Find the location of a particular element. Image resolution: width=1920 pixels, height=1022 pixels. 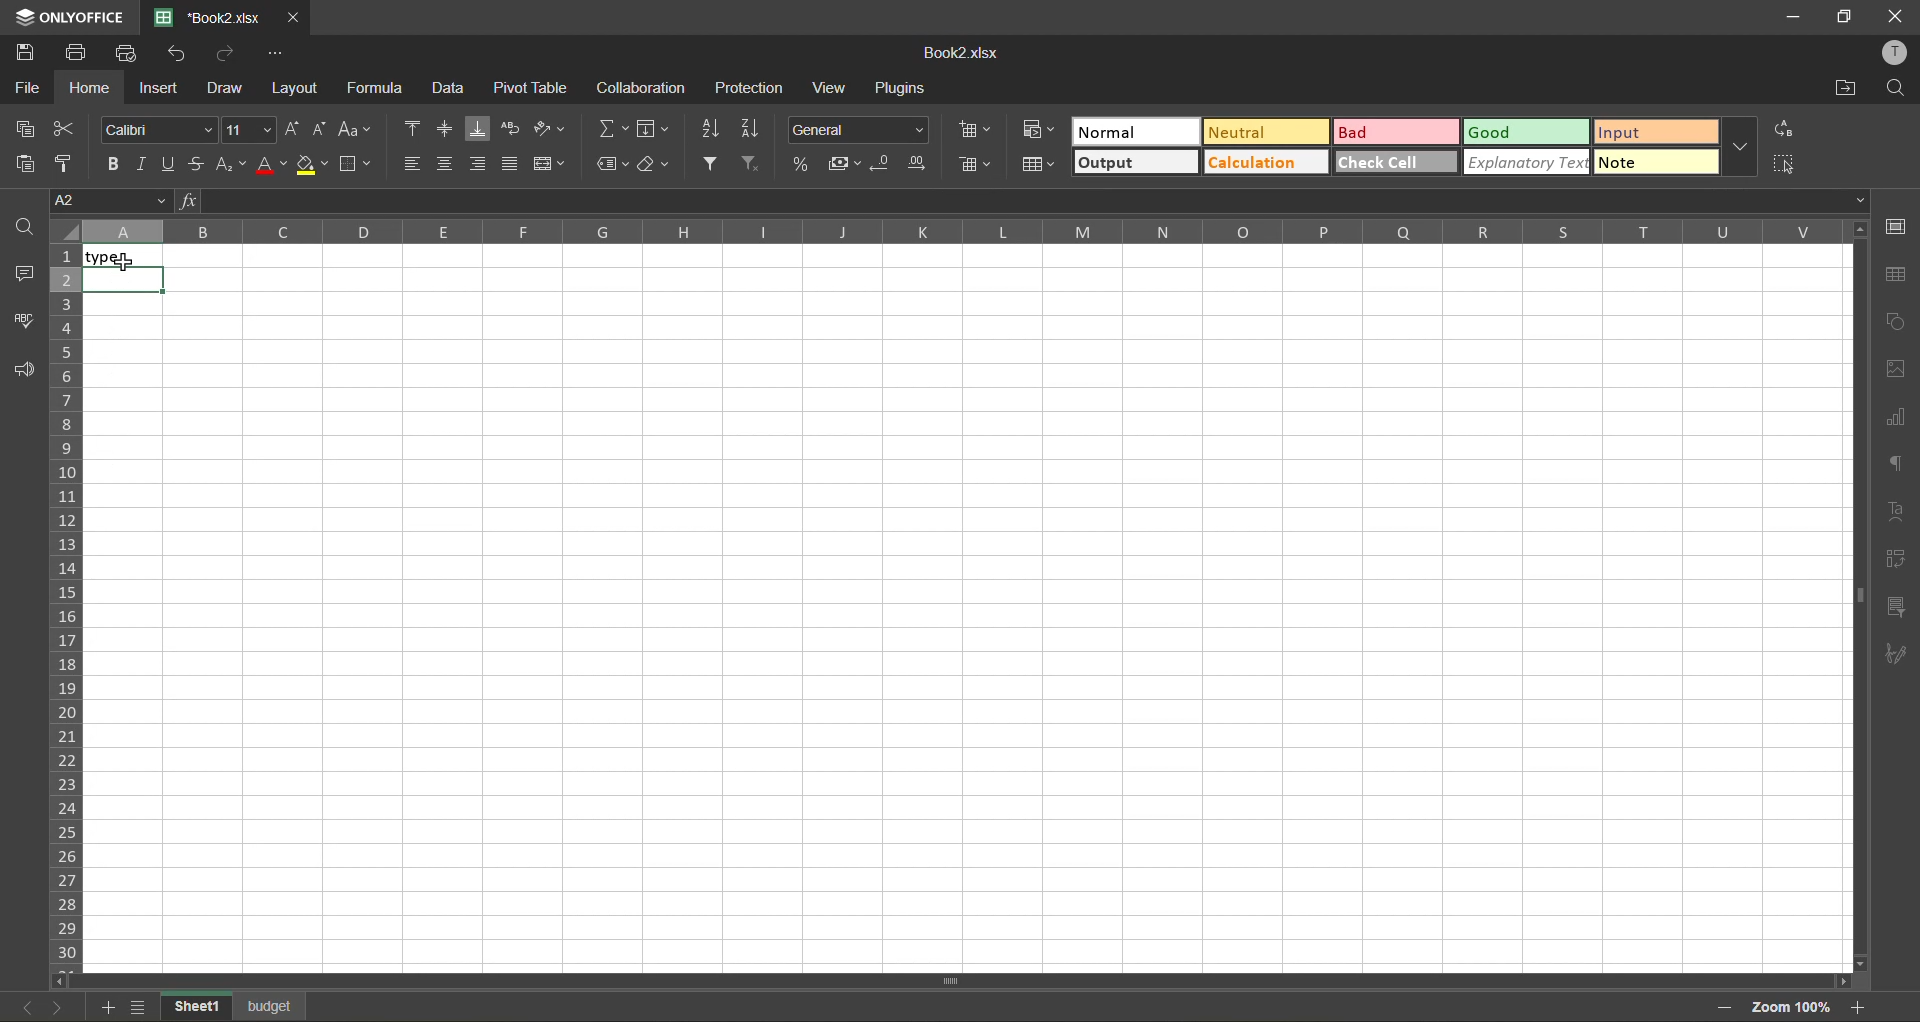

calculation is located at coordinates (1266, 164).